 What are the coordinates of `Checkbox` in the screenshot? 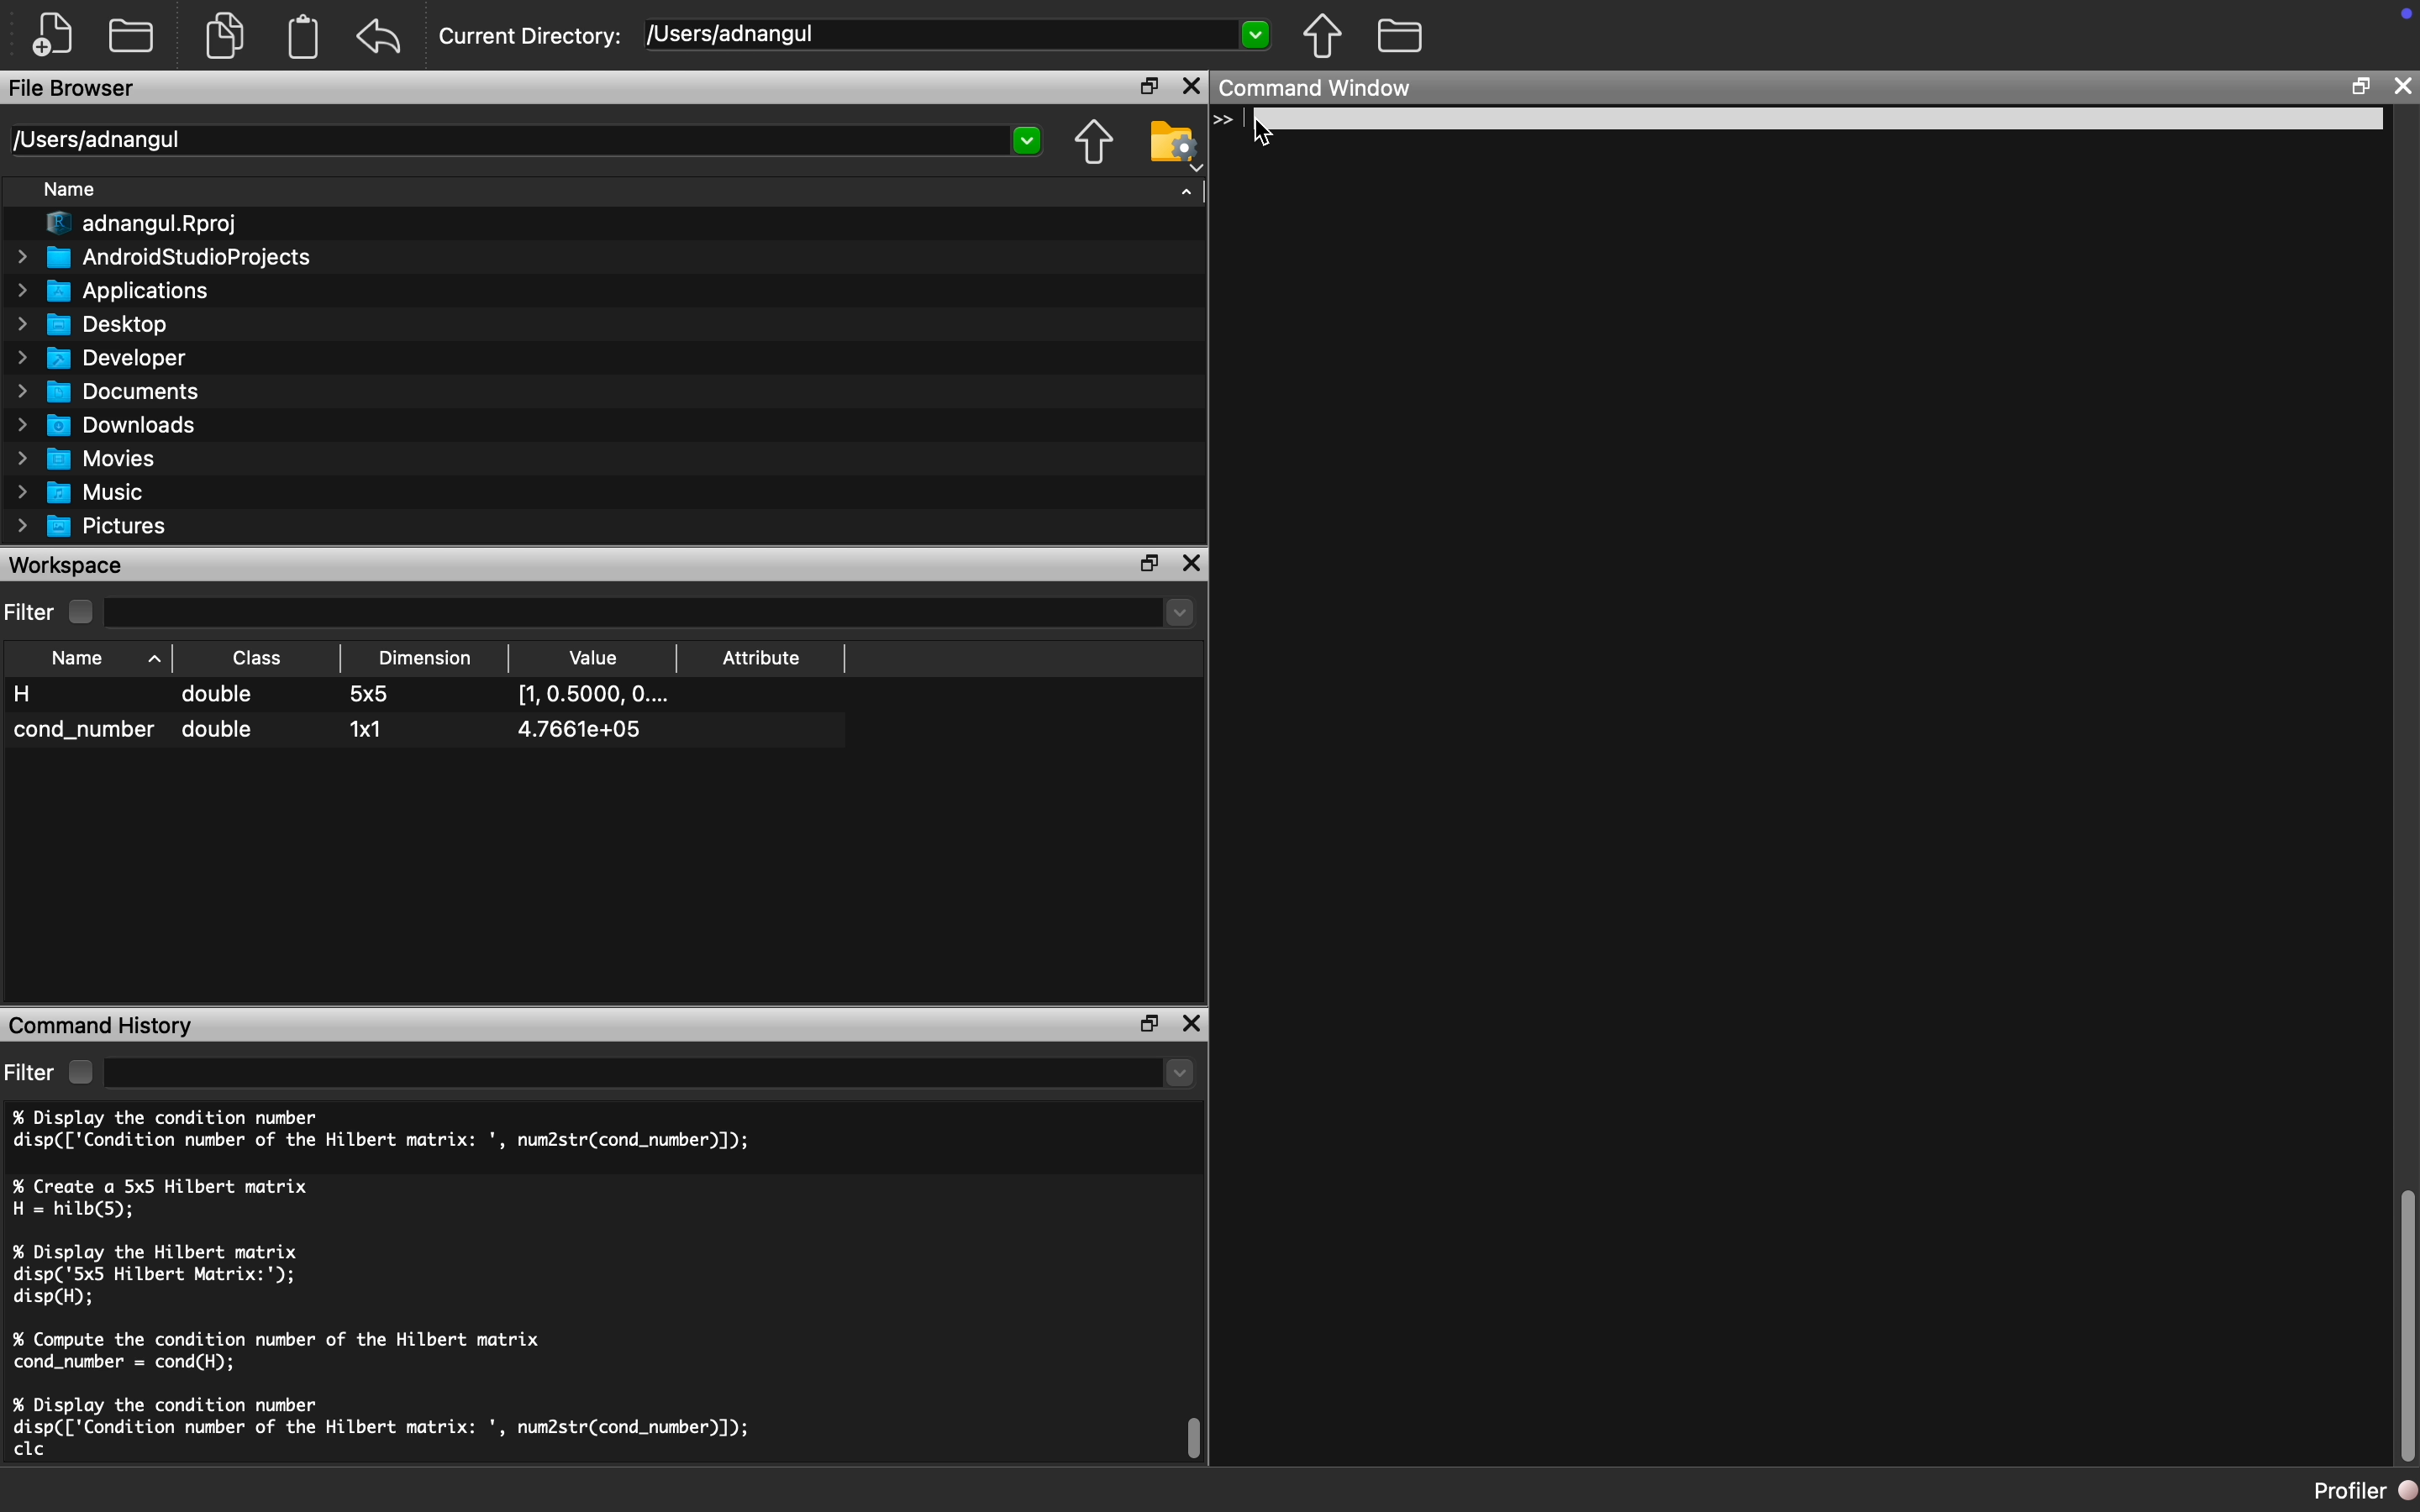 It's located at (80, 610).